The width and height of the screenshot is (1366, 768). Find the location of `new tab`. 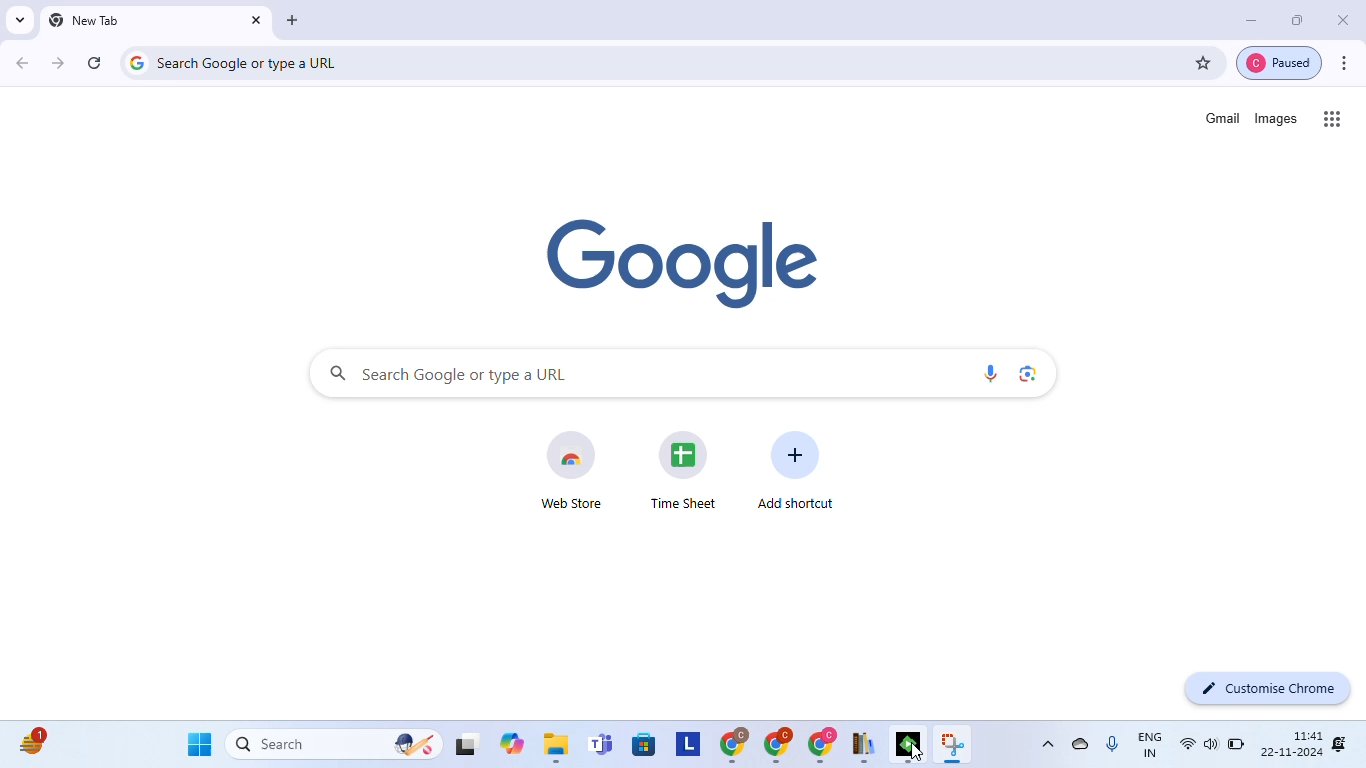

new tab is located at coordinates (295, 21).